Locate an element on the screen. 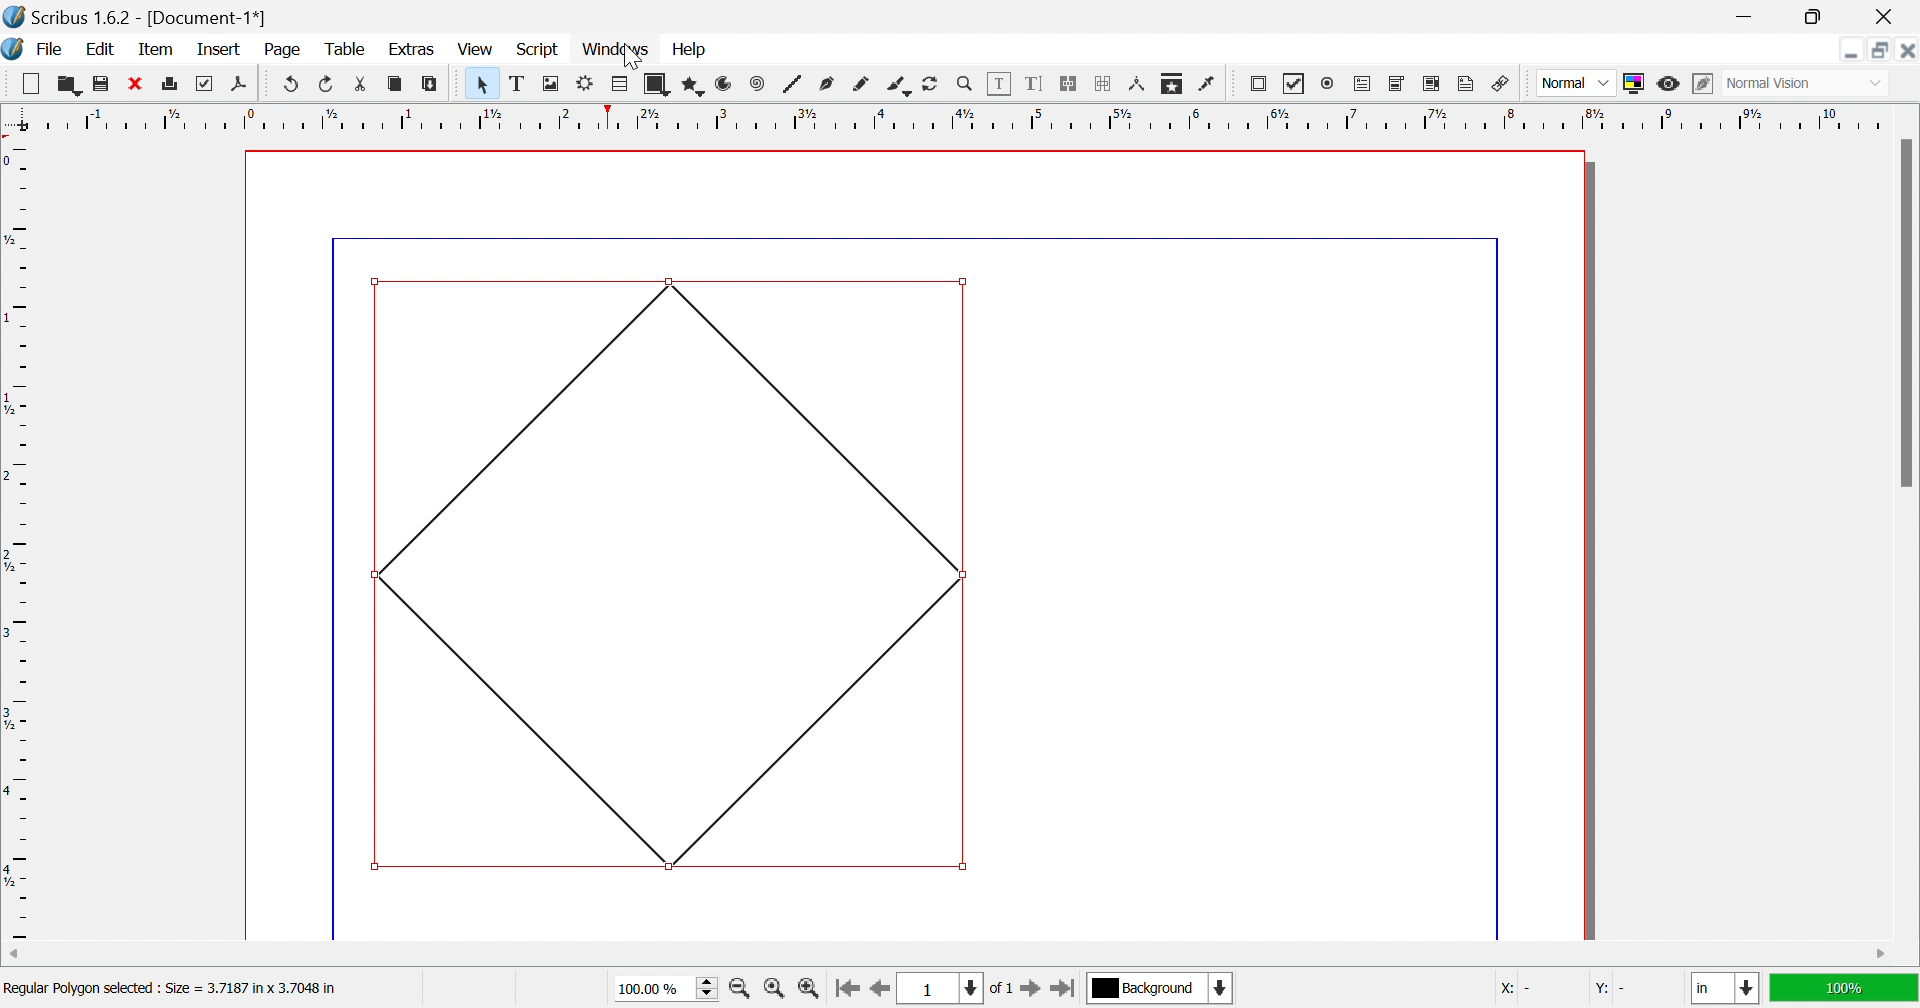  Restore down is located at coordinates (1881, 50).